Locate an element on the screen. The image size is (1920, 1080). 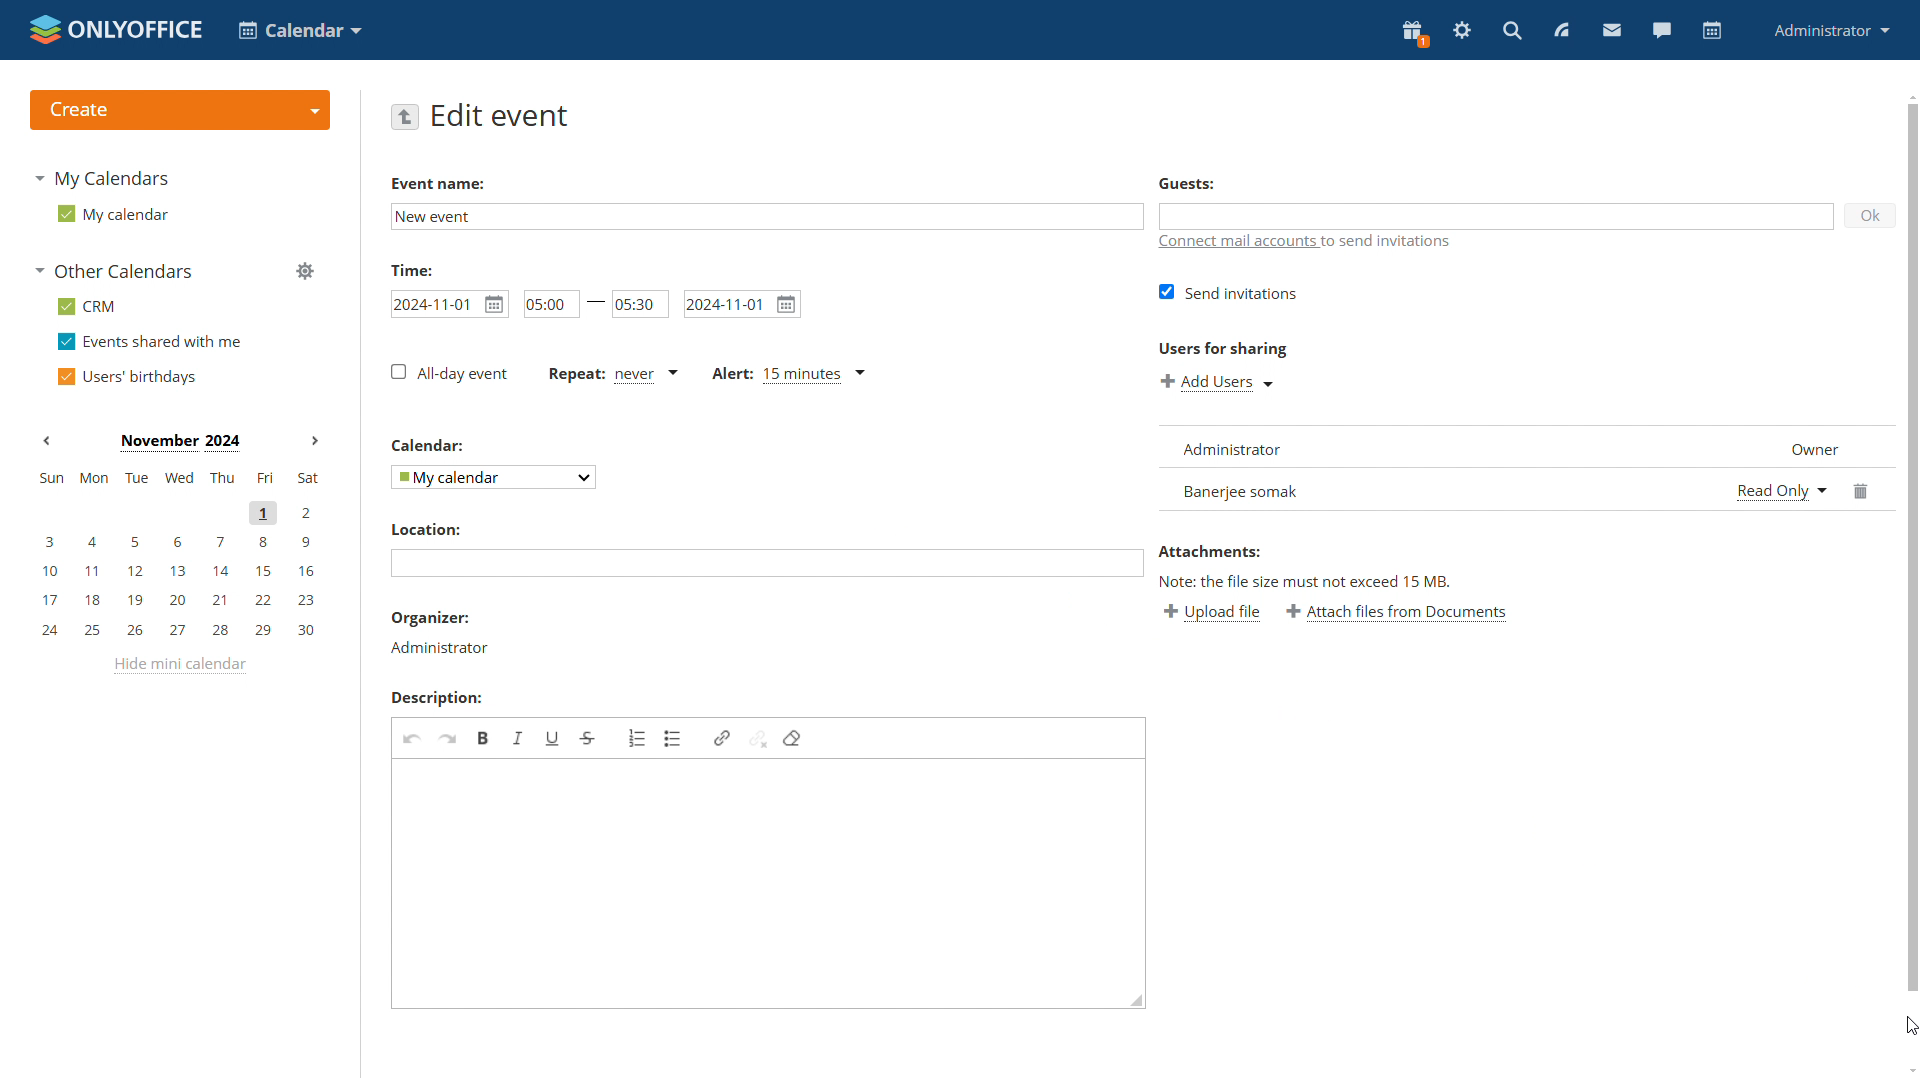
end date is located at coordinates (744, 304).